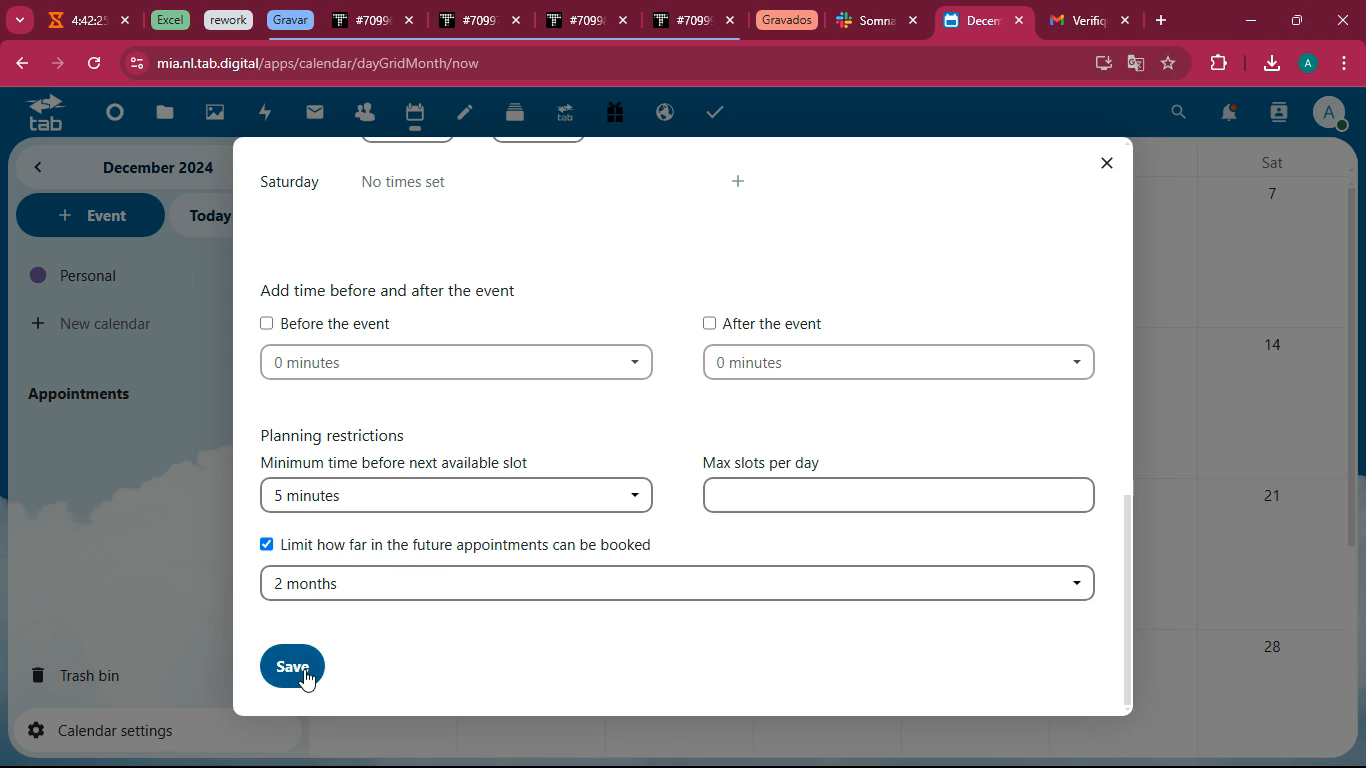 The image size is (1366, 768). Describe the element at coordinates (360, 24) in the screenshot. I see `tab` at that location.